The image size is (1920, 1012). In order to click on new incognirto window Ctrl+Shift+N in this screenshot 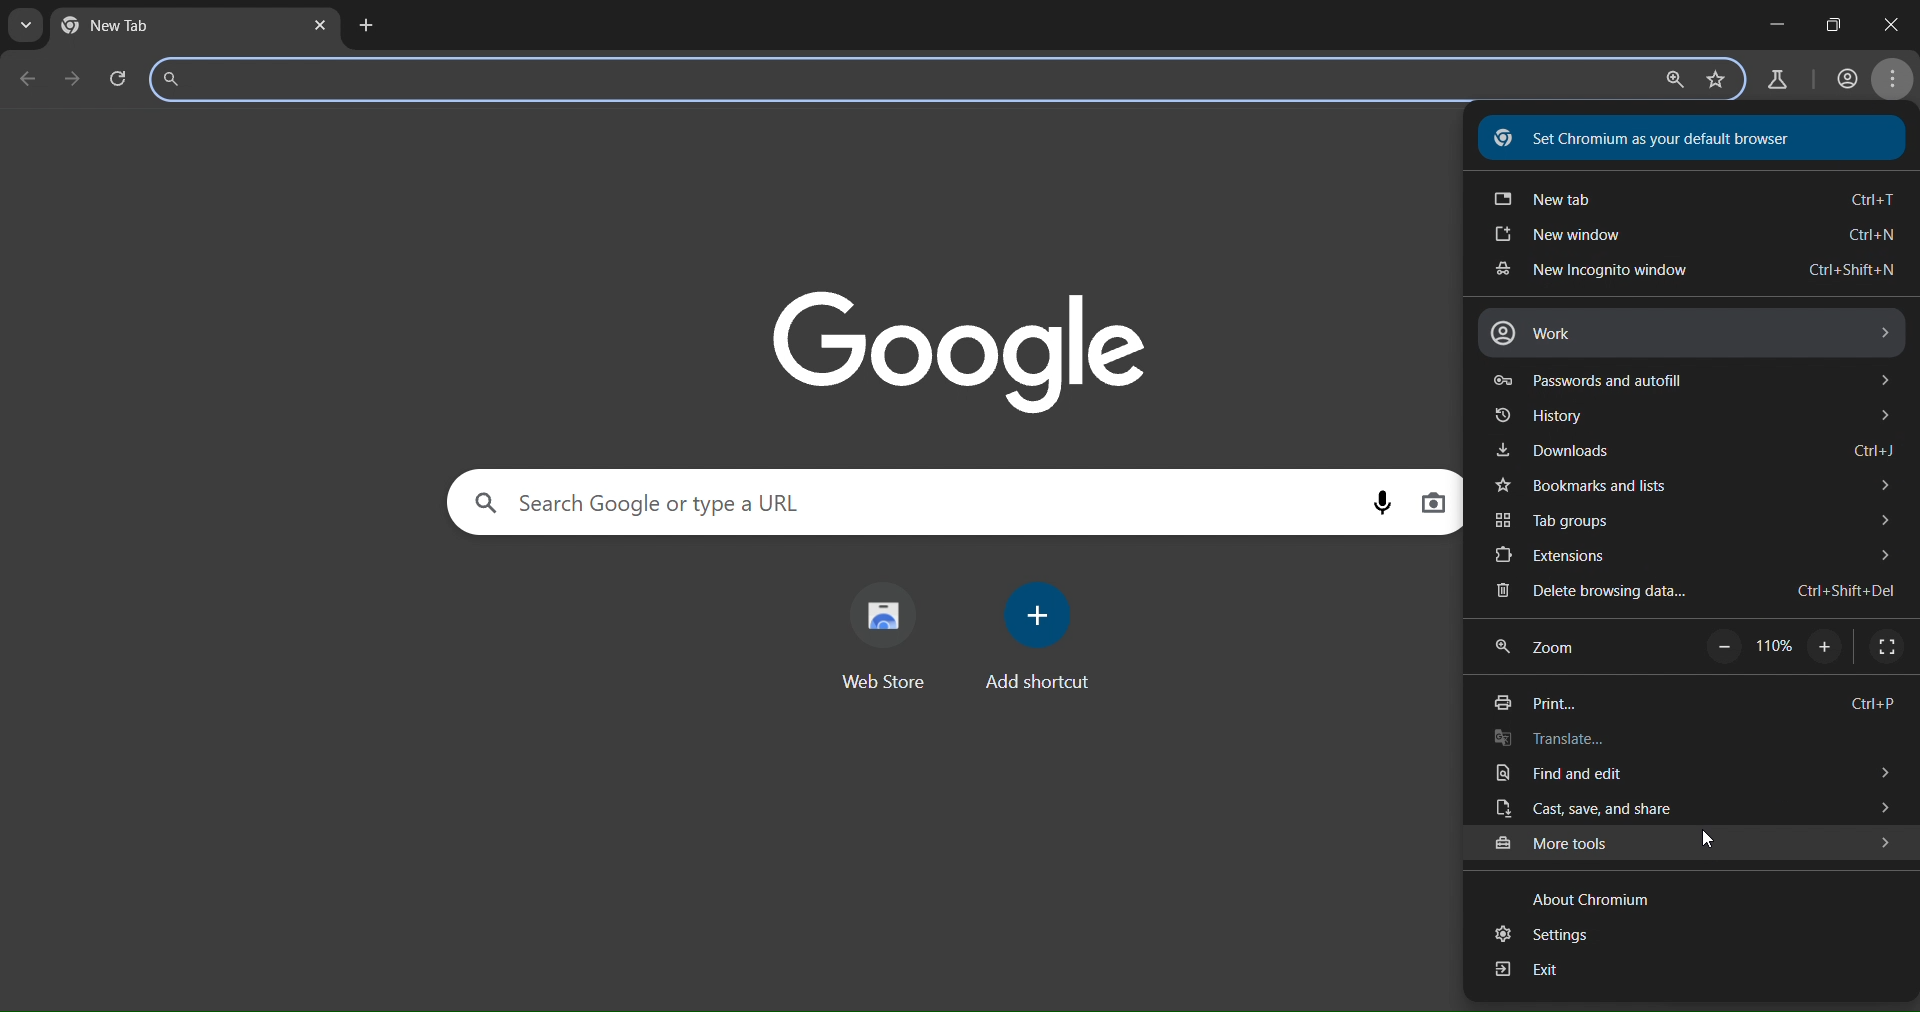, I will do `click(1690, 273)`.